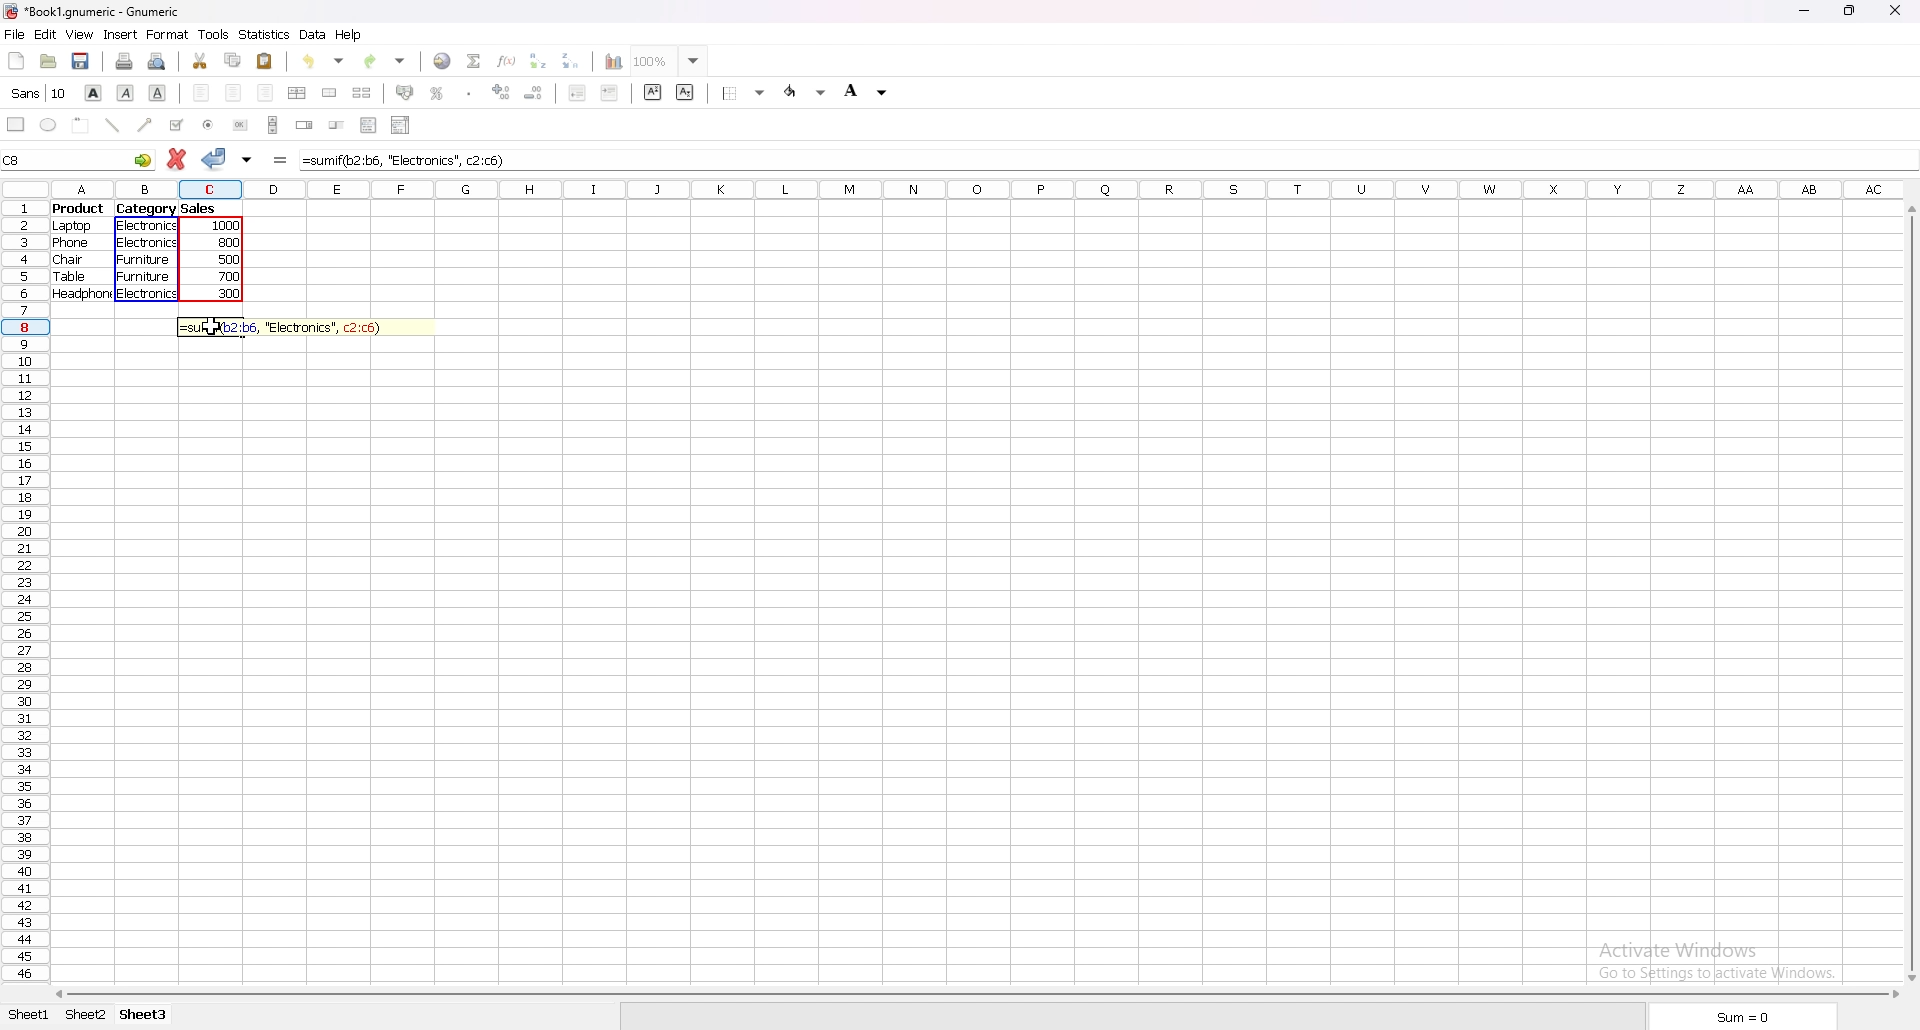 Image resolution: width=1920 pixels, height=1030 pixels. Describe the element at coordinates (363, 93) in the screenshot. I see `split merged cells` at that location.